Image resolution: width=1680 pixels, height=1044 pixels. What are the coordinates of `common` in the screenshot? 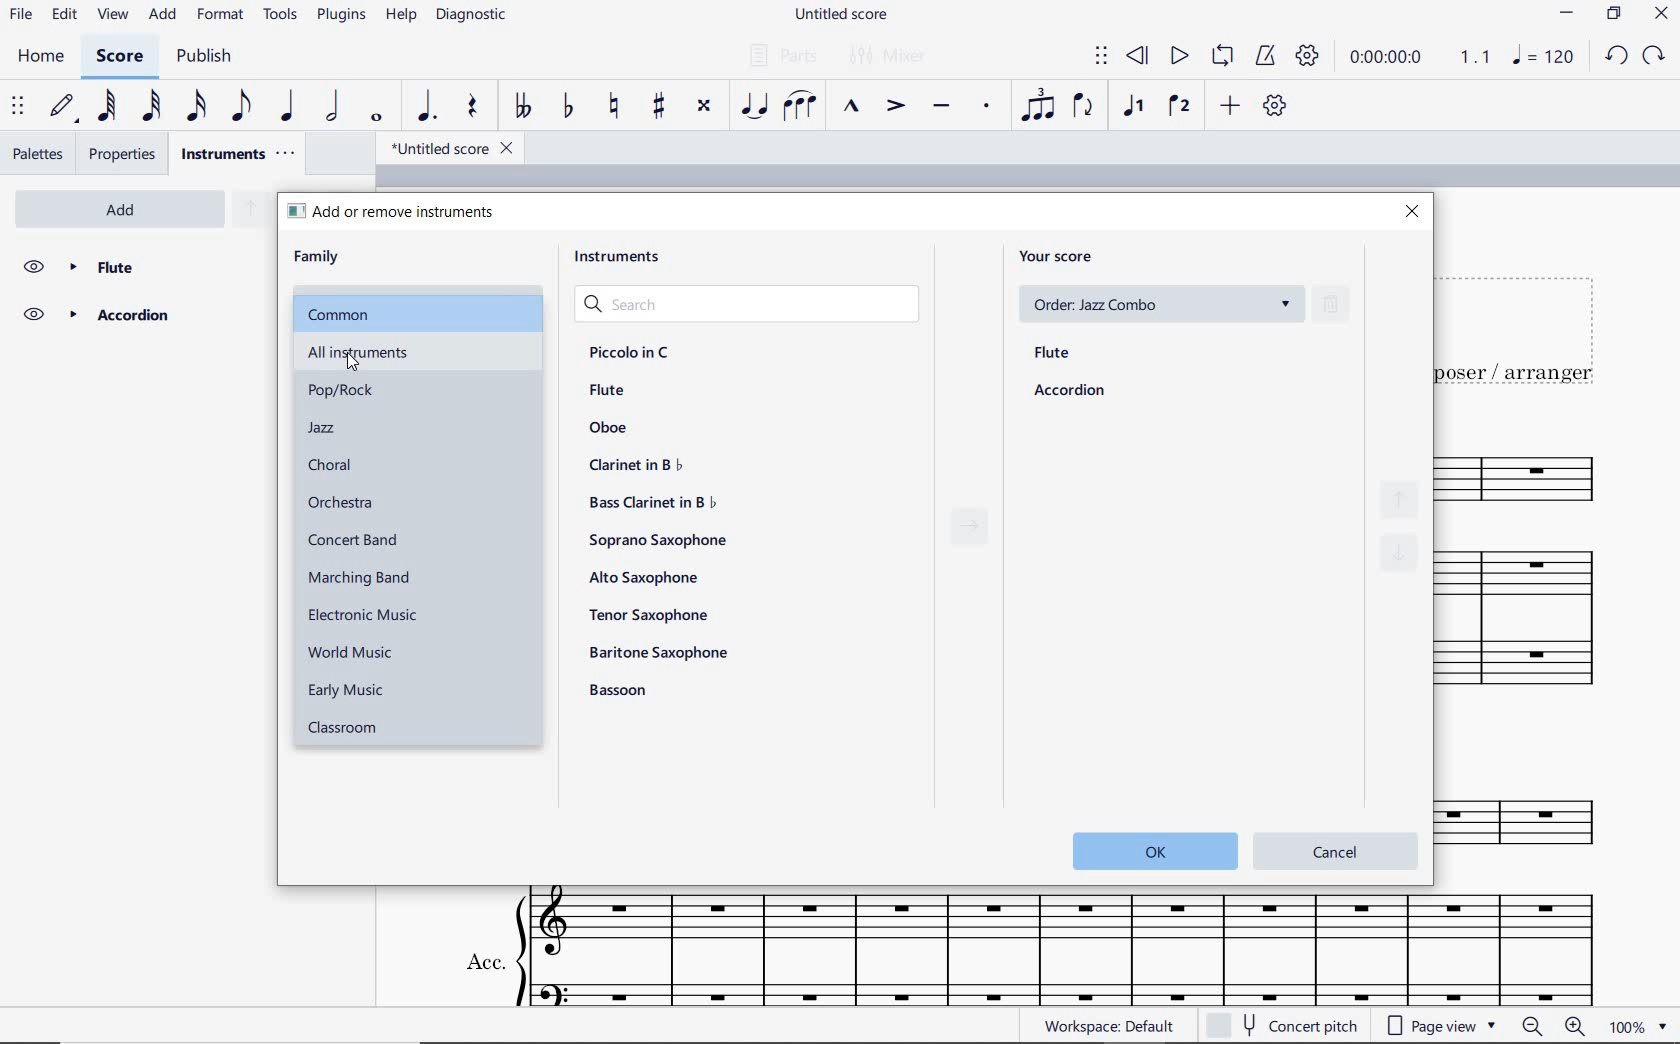 It's located at (420, 309).